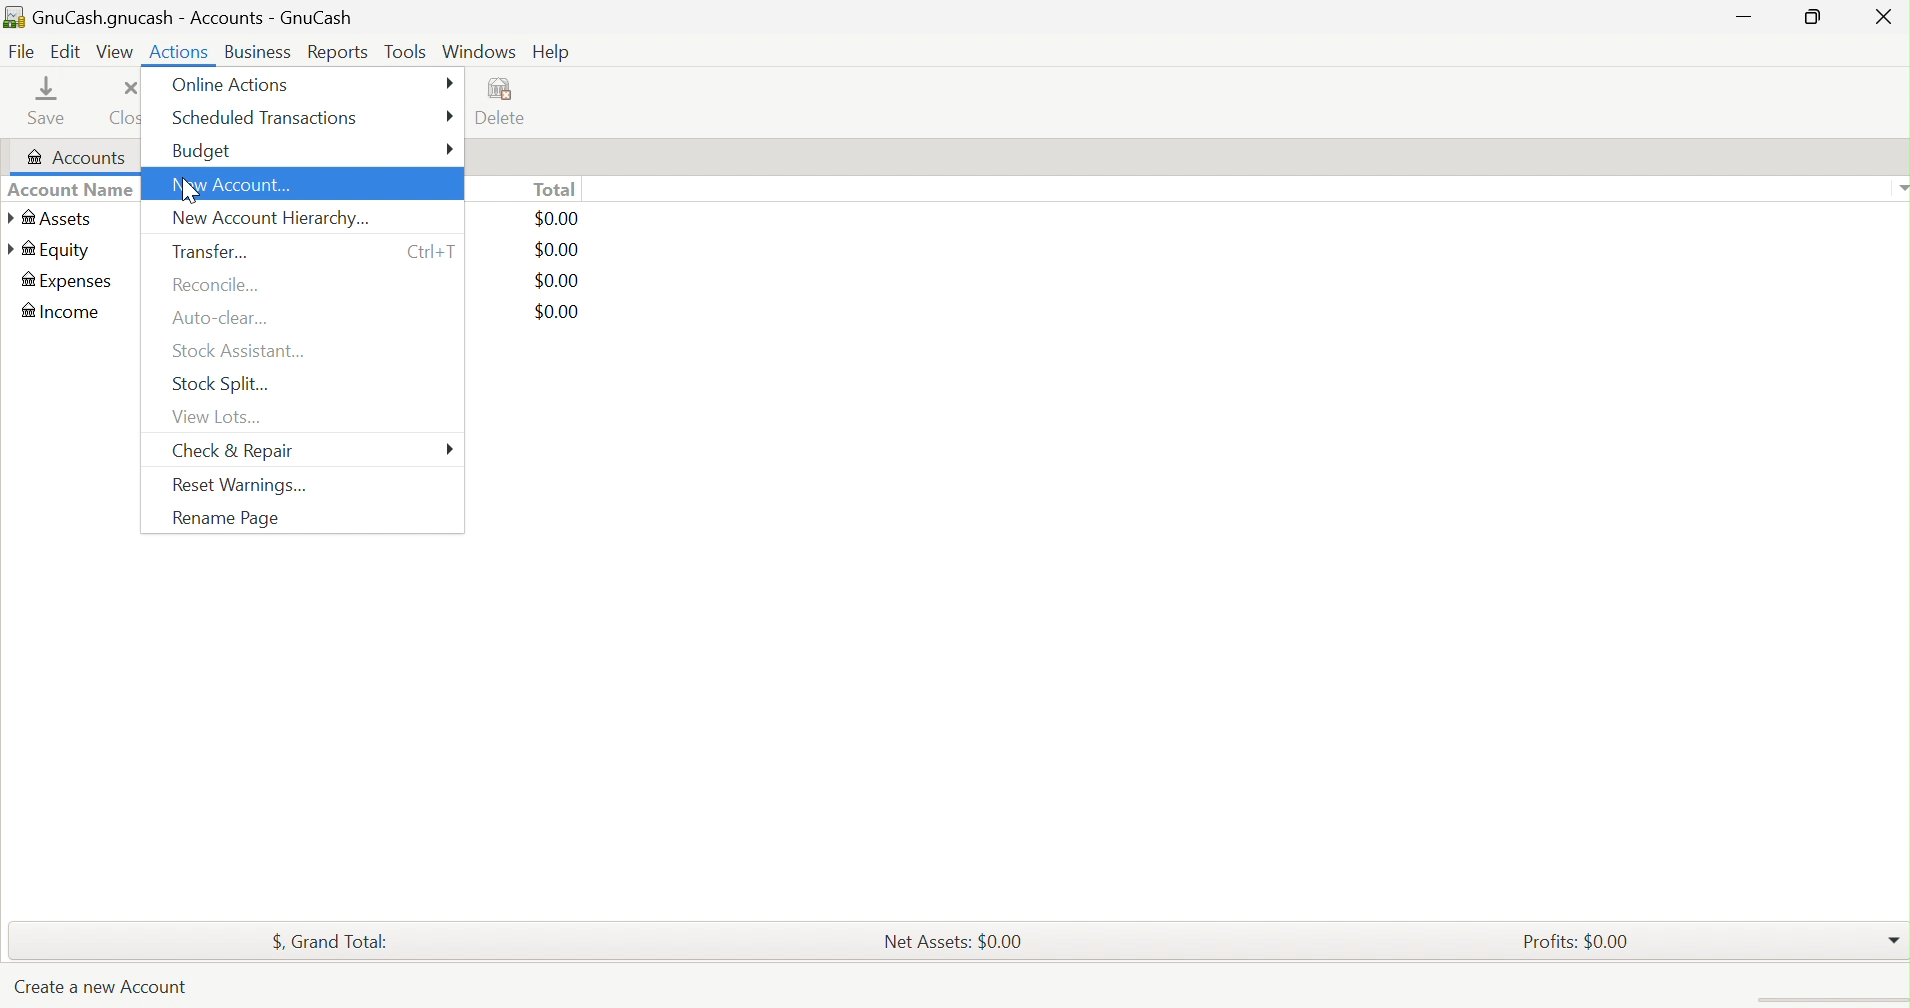 The image size is (1910, 1008). Describe the element at coordinates (450, 148) in the screenshot. I see `More` at that location.